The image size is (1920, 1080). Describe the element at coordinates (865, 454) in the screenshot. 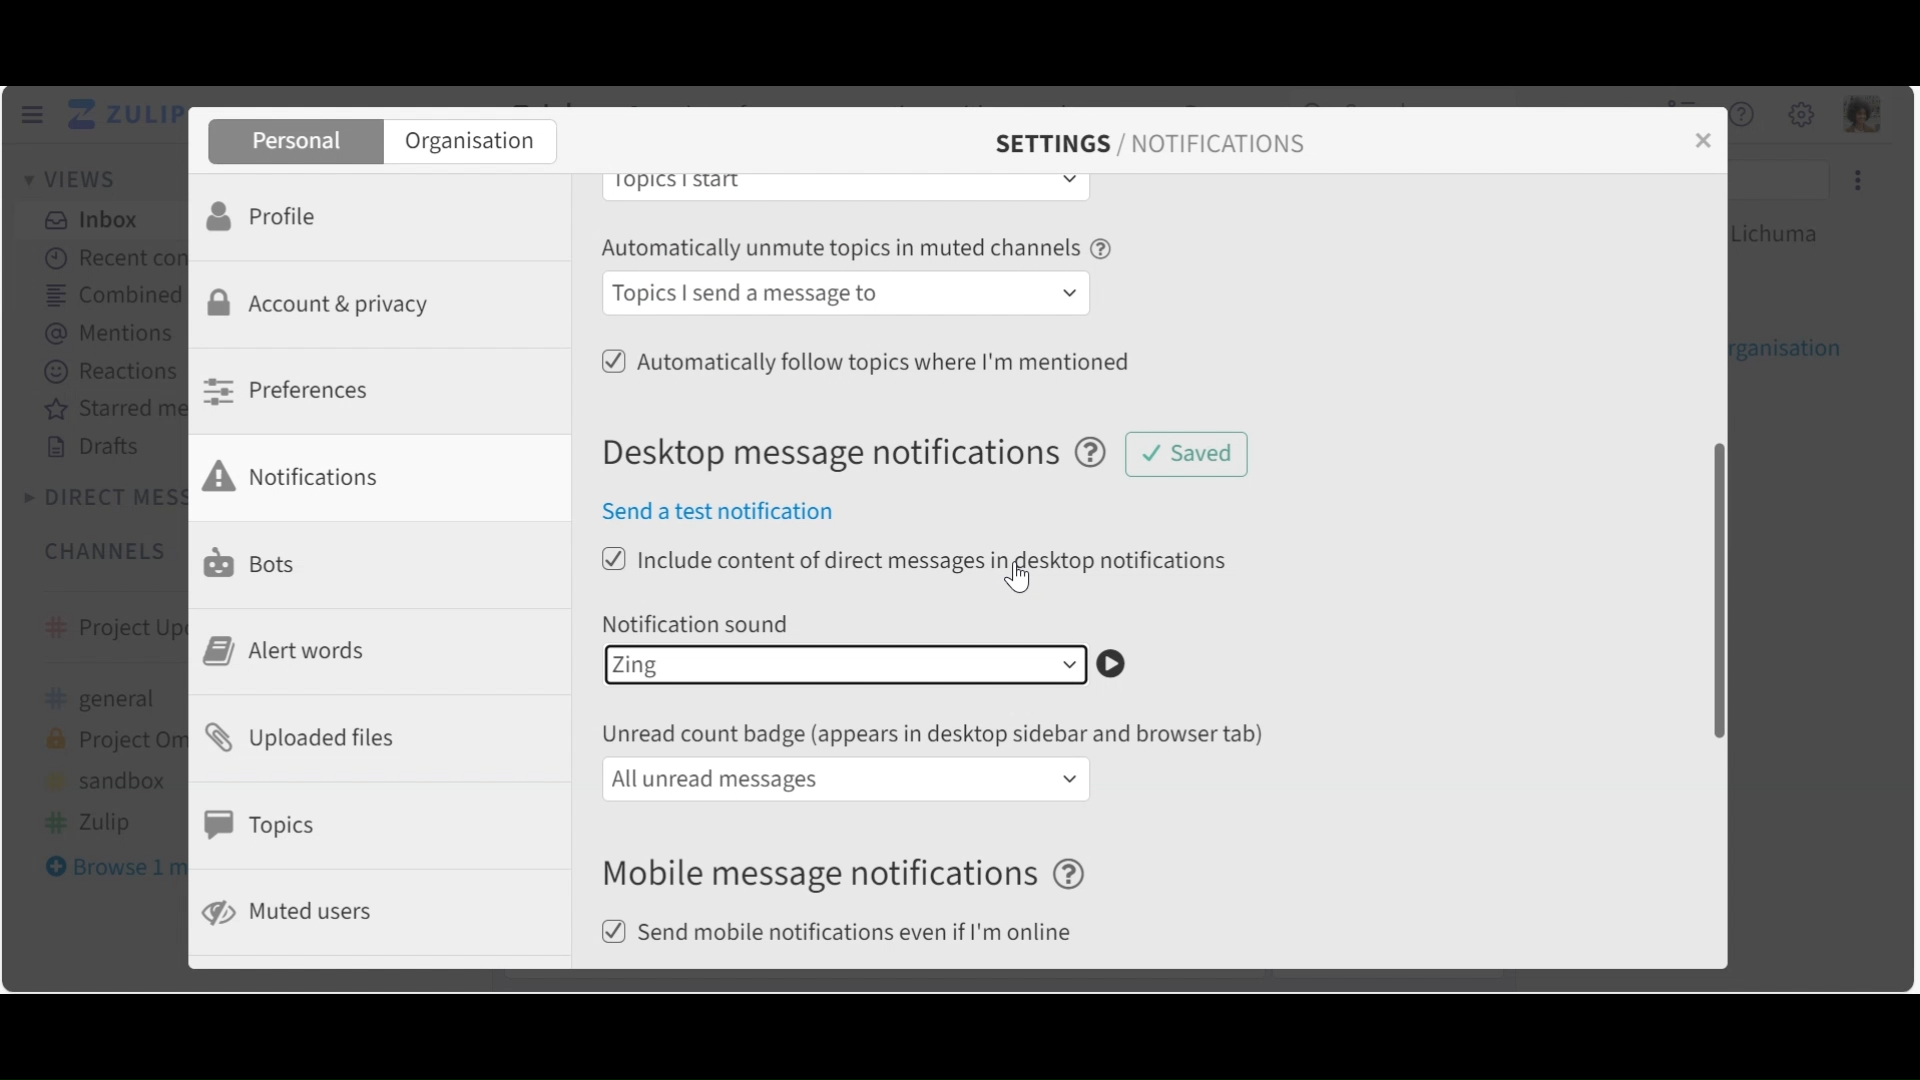

I see `Desktop message notifications` at that location.